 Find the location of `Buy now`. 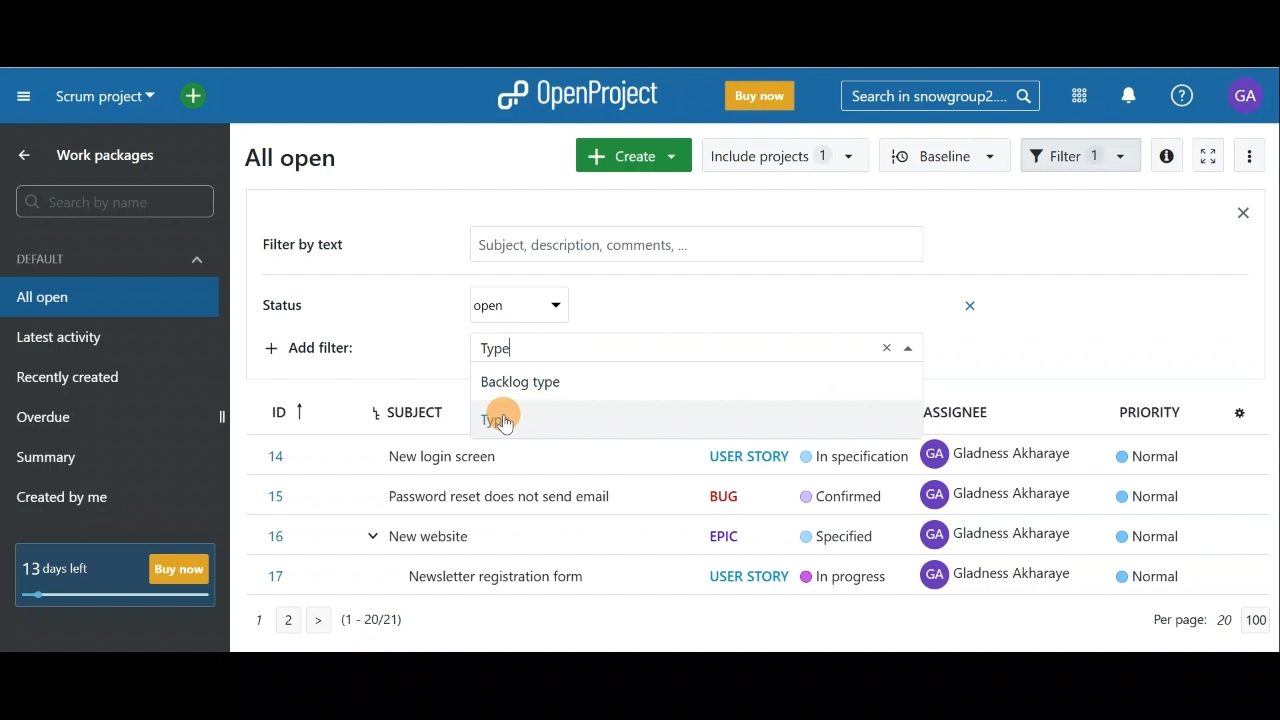

Buy now is located at coordinates (123, 576).